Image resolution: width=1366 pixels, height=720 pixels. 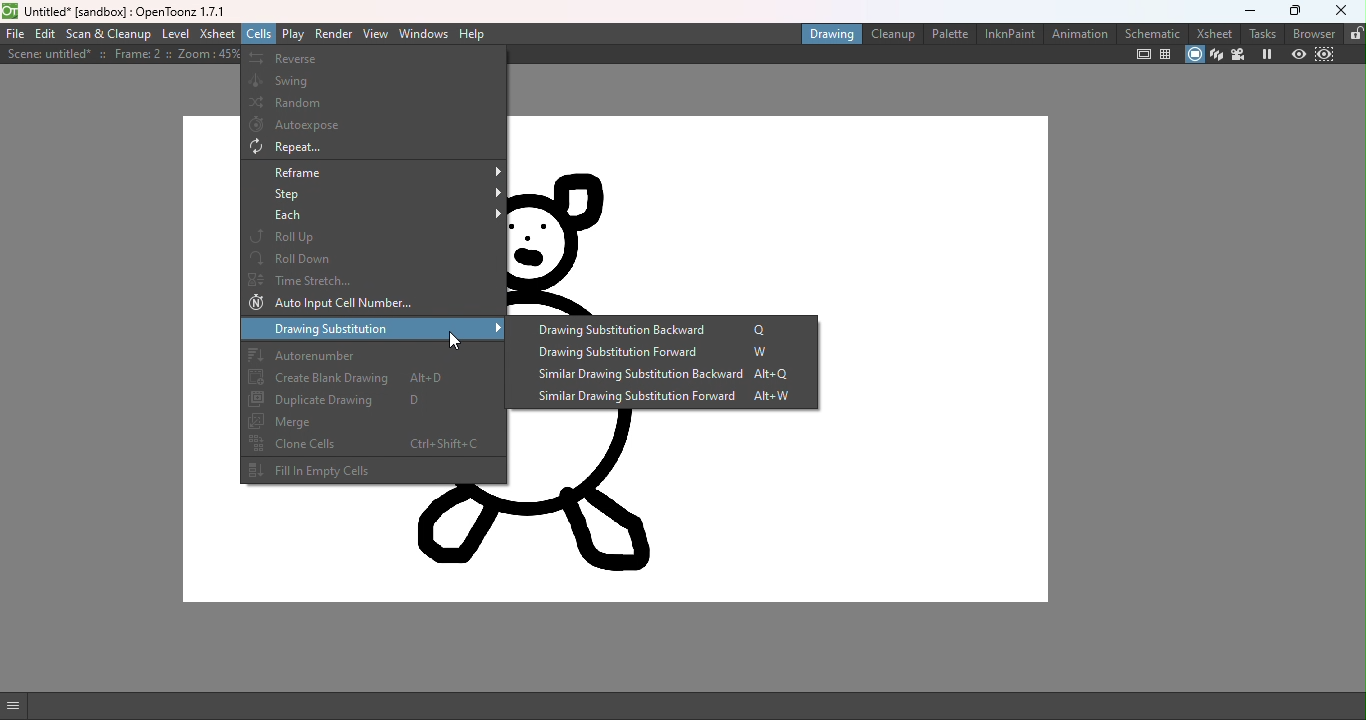 What do you see at coordinates (376, 79) in the screenshot?
I see `Swing` at bounding box center [376, 79].